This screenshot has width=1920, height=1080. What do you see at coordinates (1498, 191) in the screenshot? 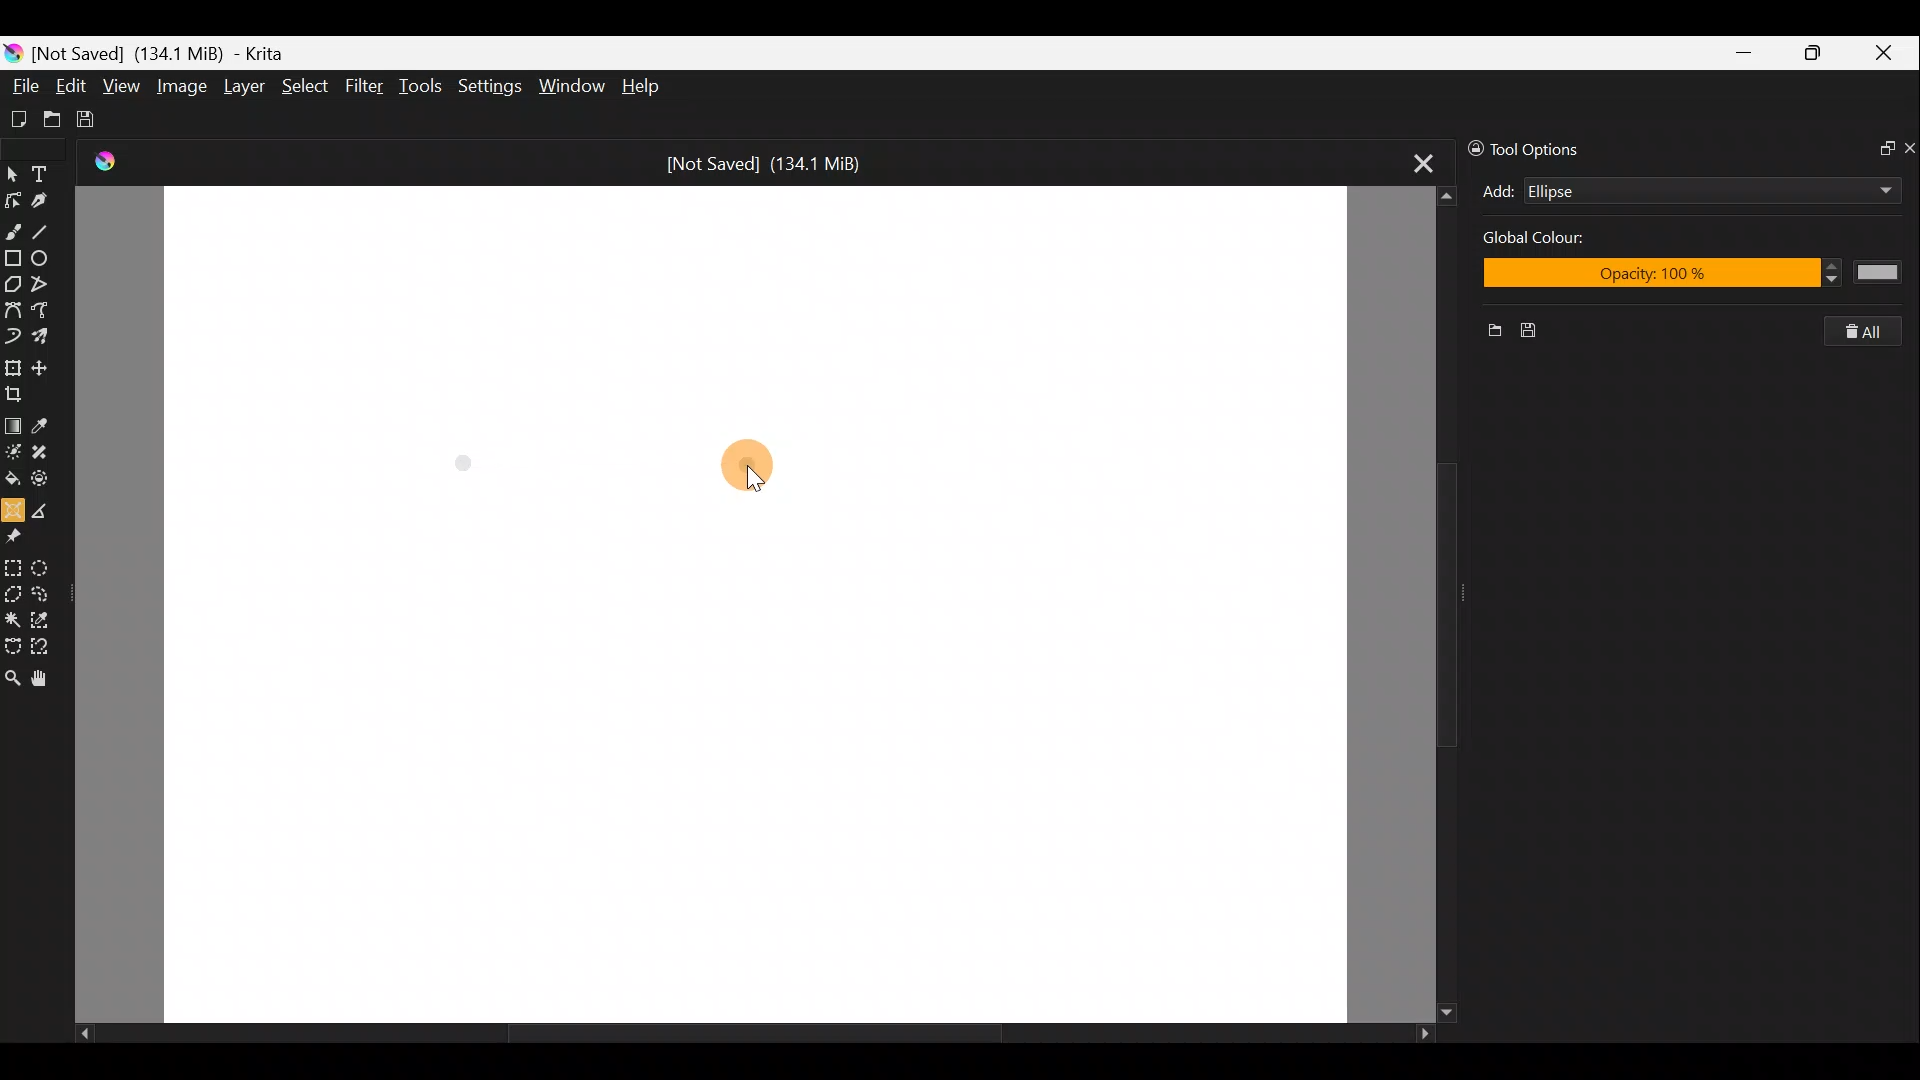
I see `Add` at bounding box center [1498, 191].